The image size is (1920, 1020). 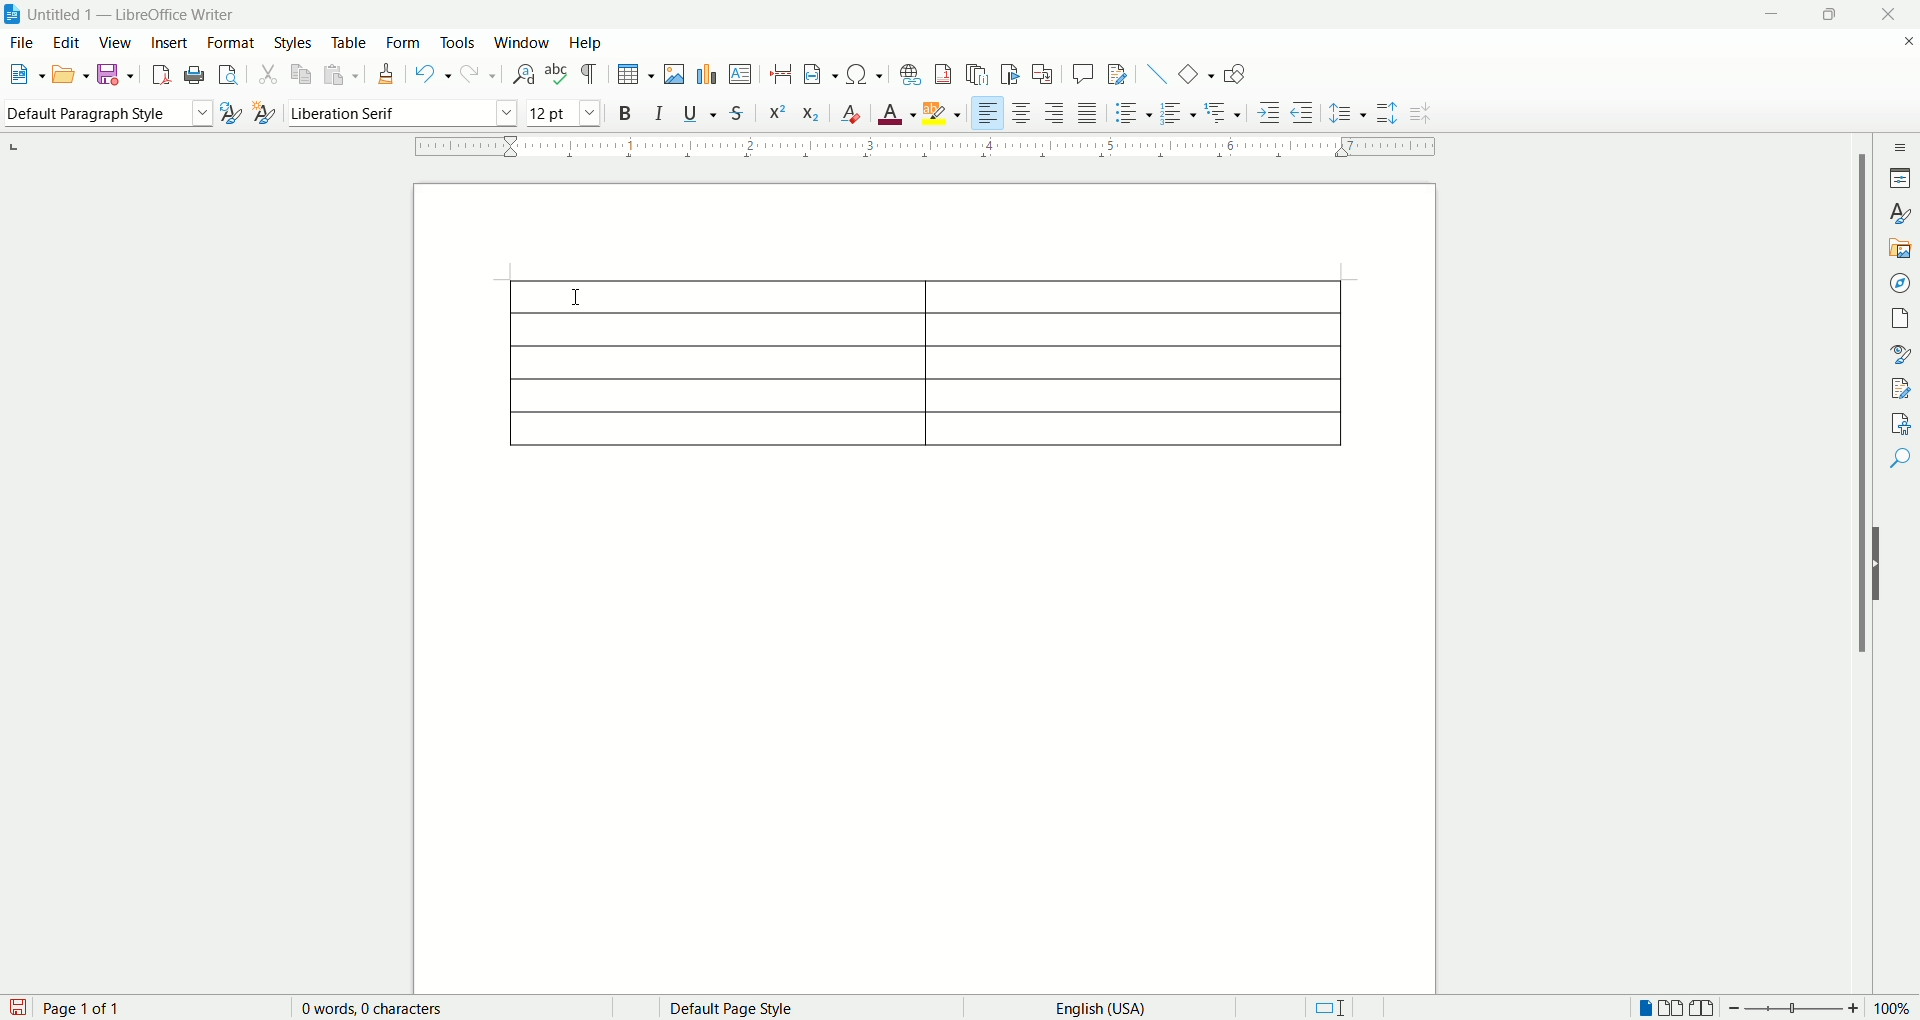 I want to click on style, so click(x=1898, y=213).